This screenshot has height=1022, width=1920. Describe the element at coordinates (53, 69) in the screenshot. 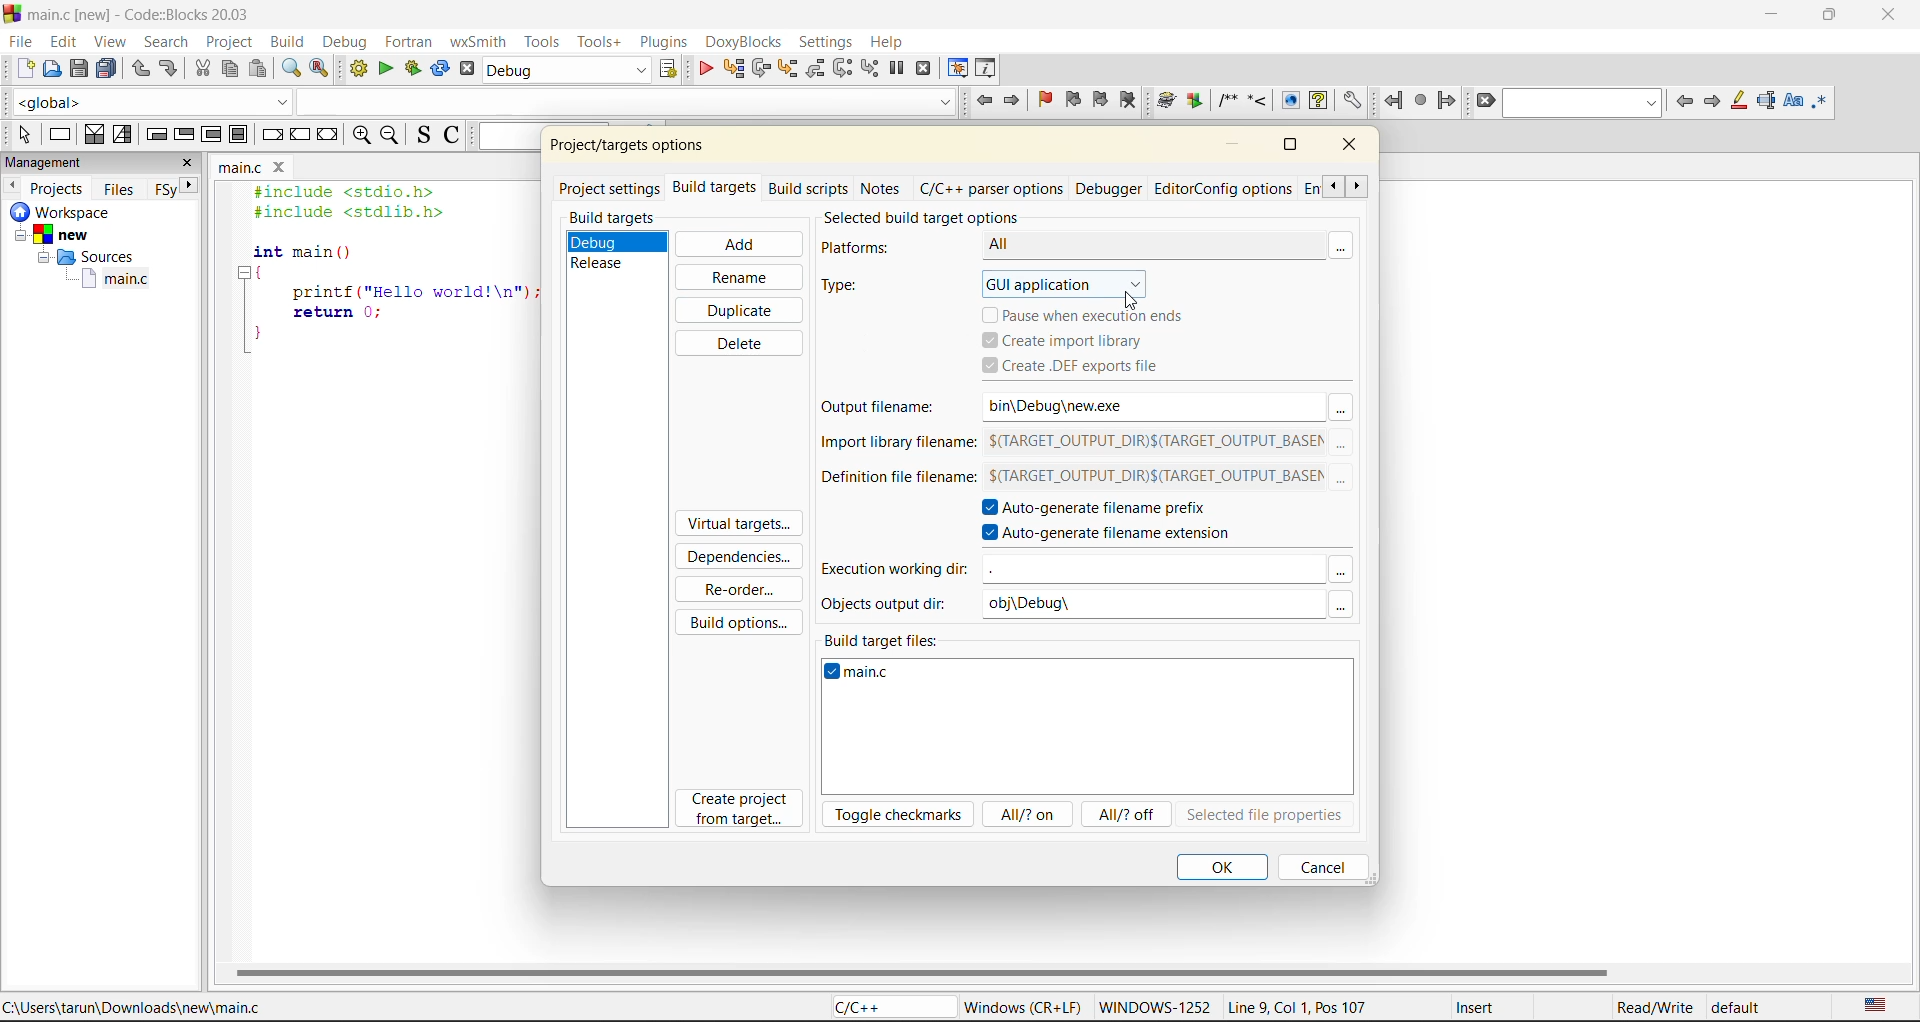

I see `open` at that location.